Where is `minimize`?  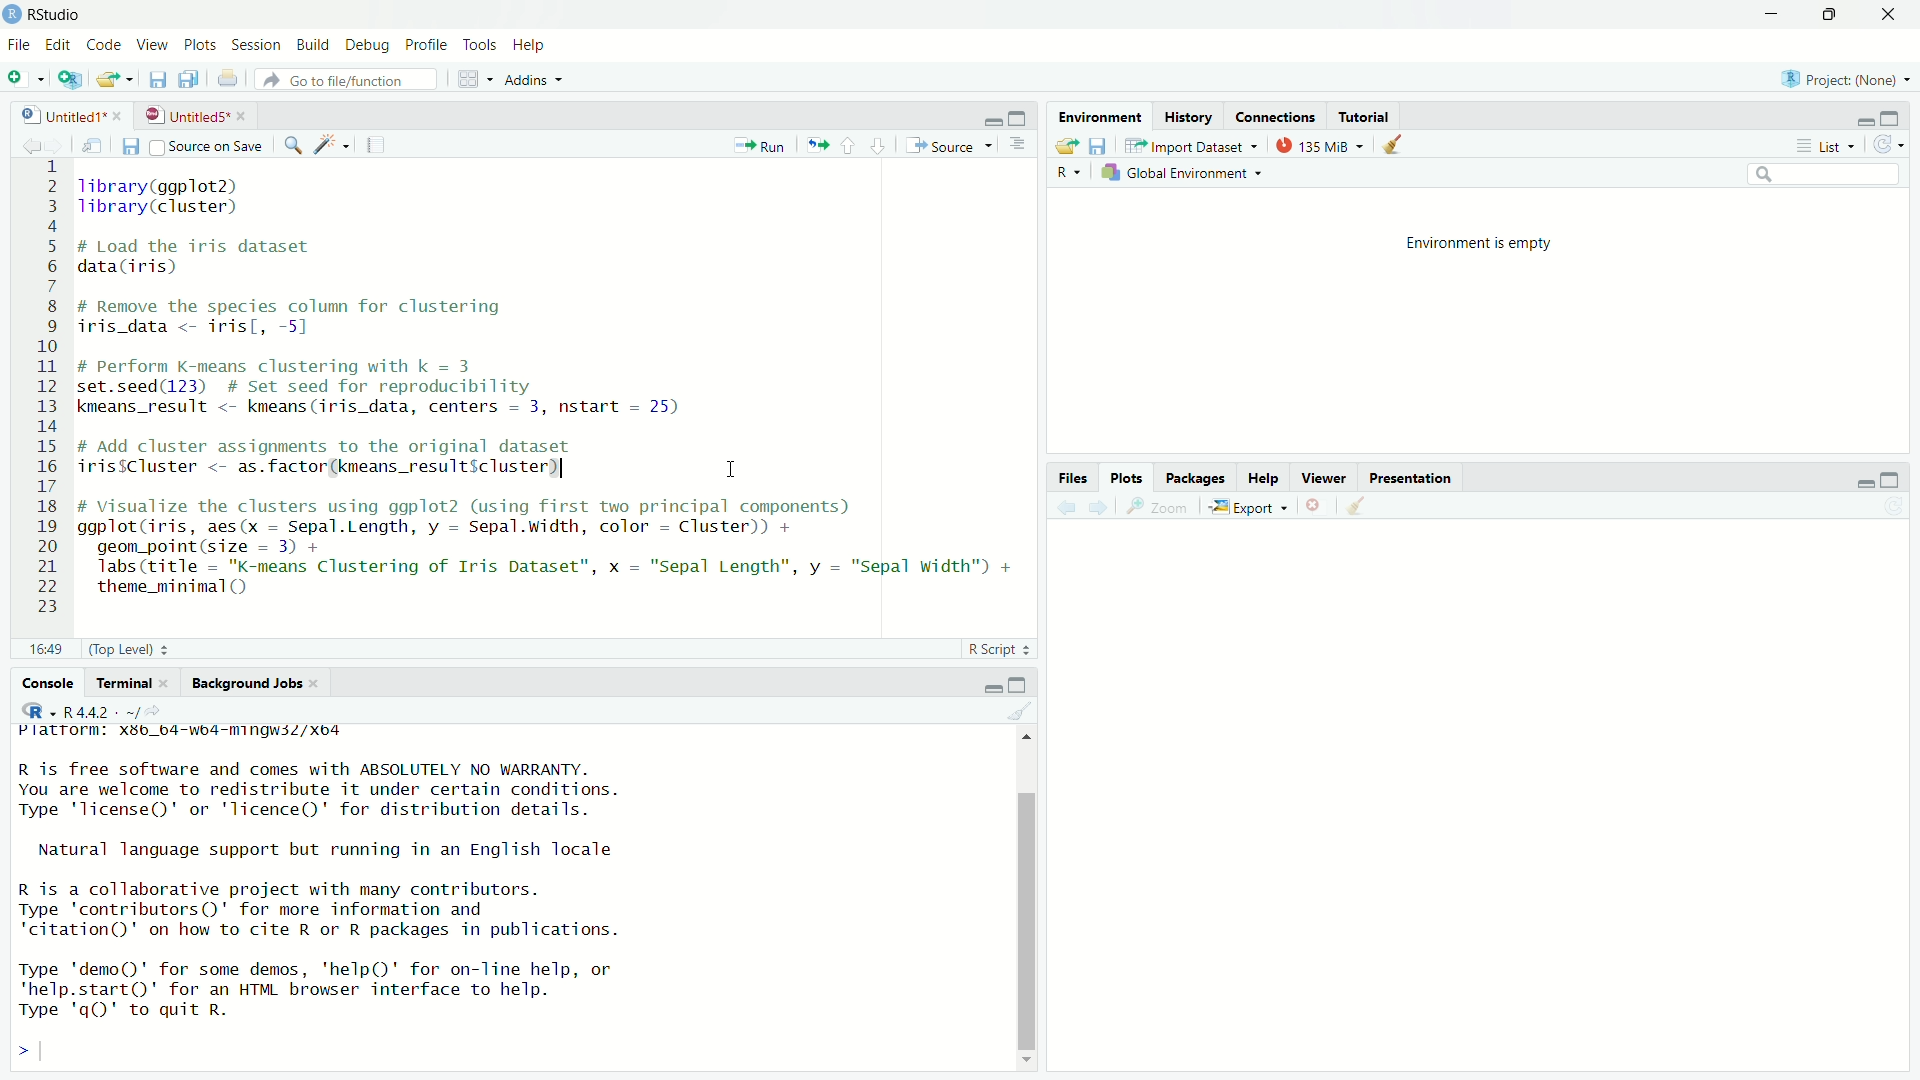 minimize is located at coordinates (1858, 480).